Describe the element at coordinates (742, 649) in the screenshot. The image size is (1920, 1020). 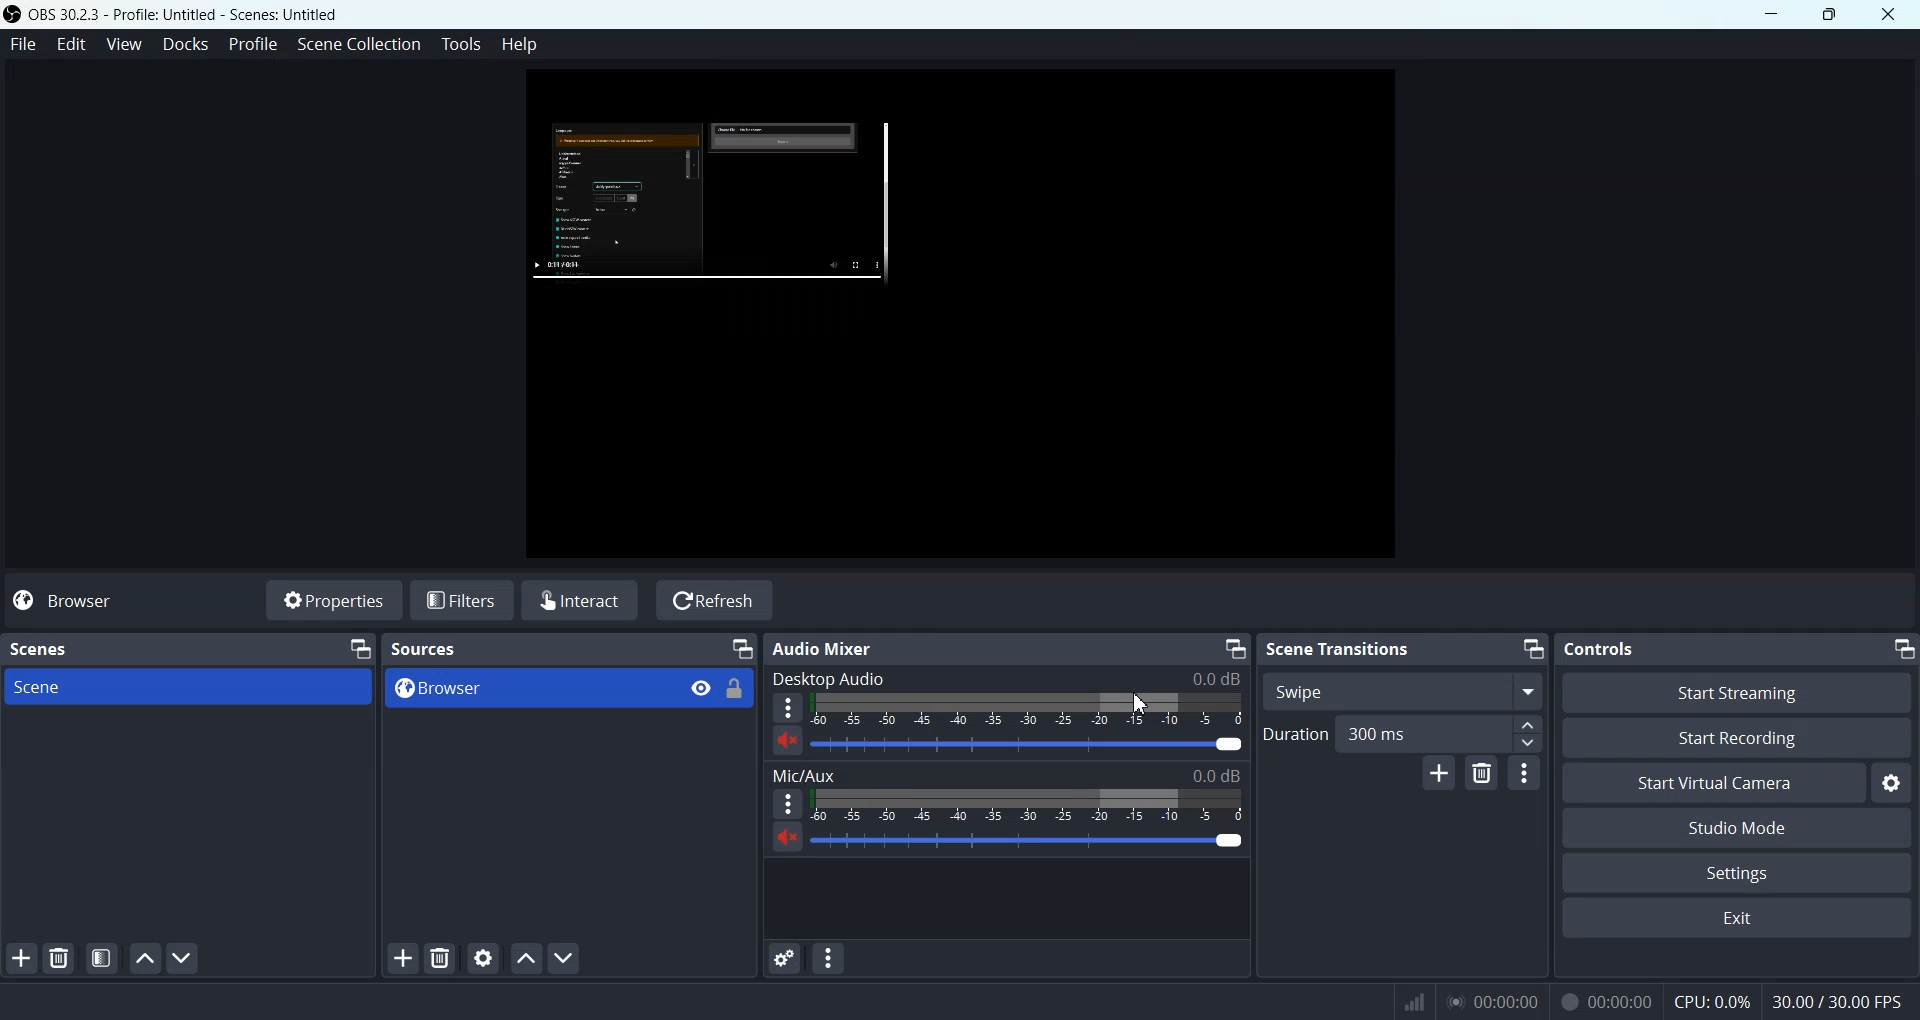
I see `Minimize` at that location.